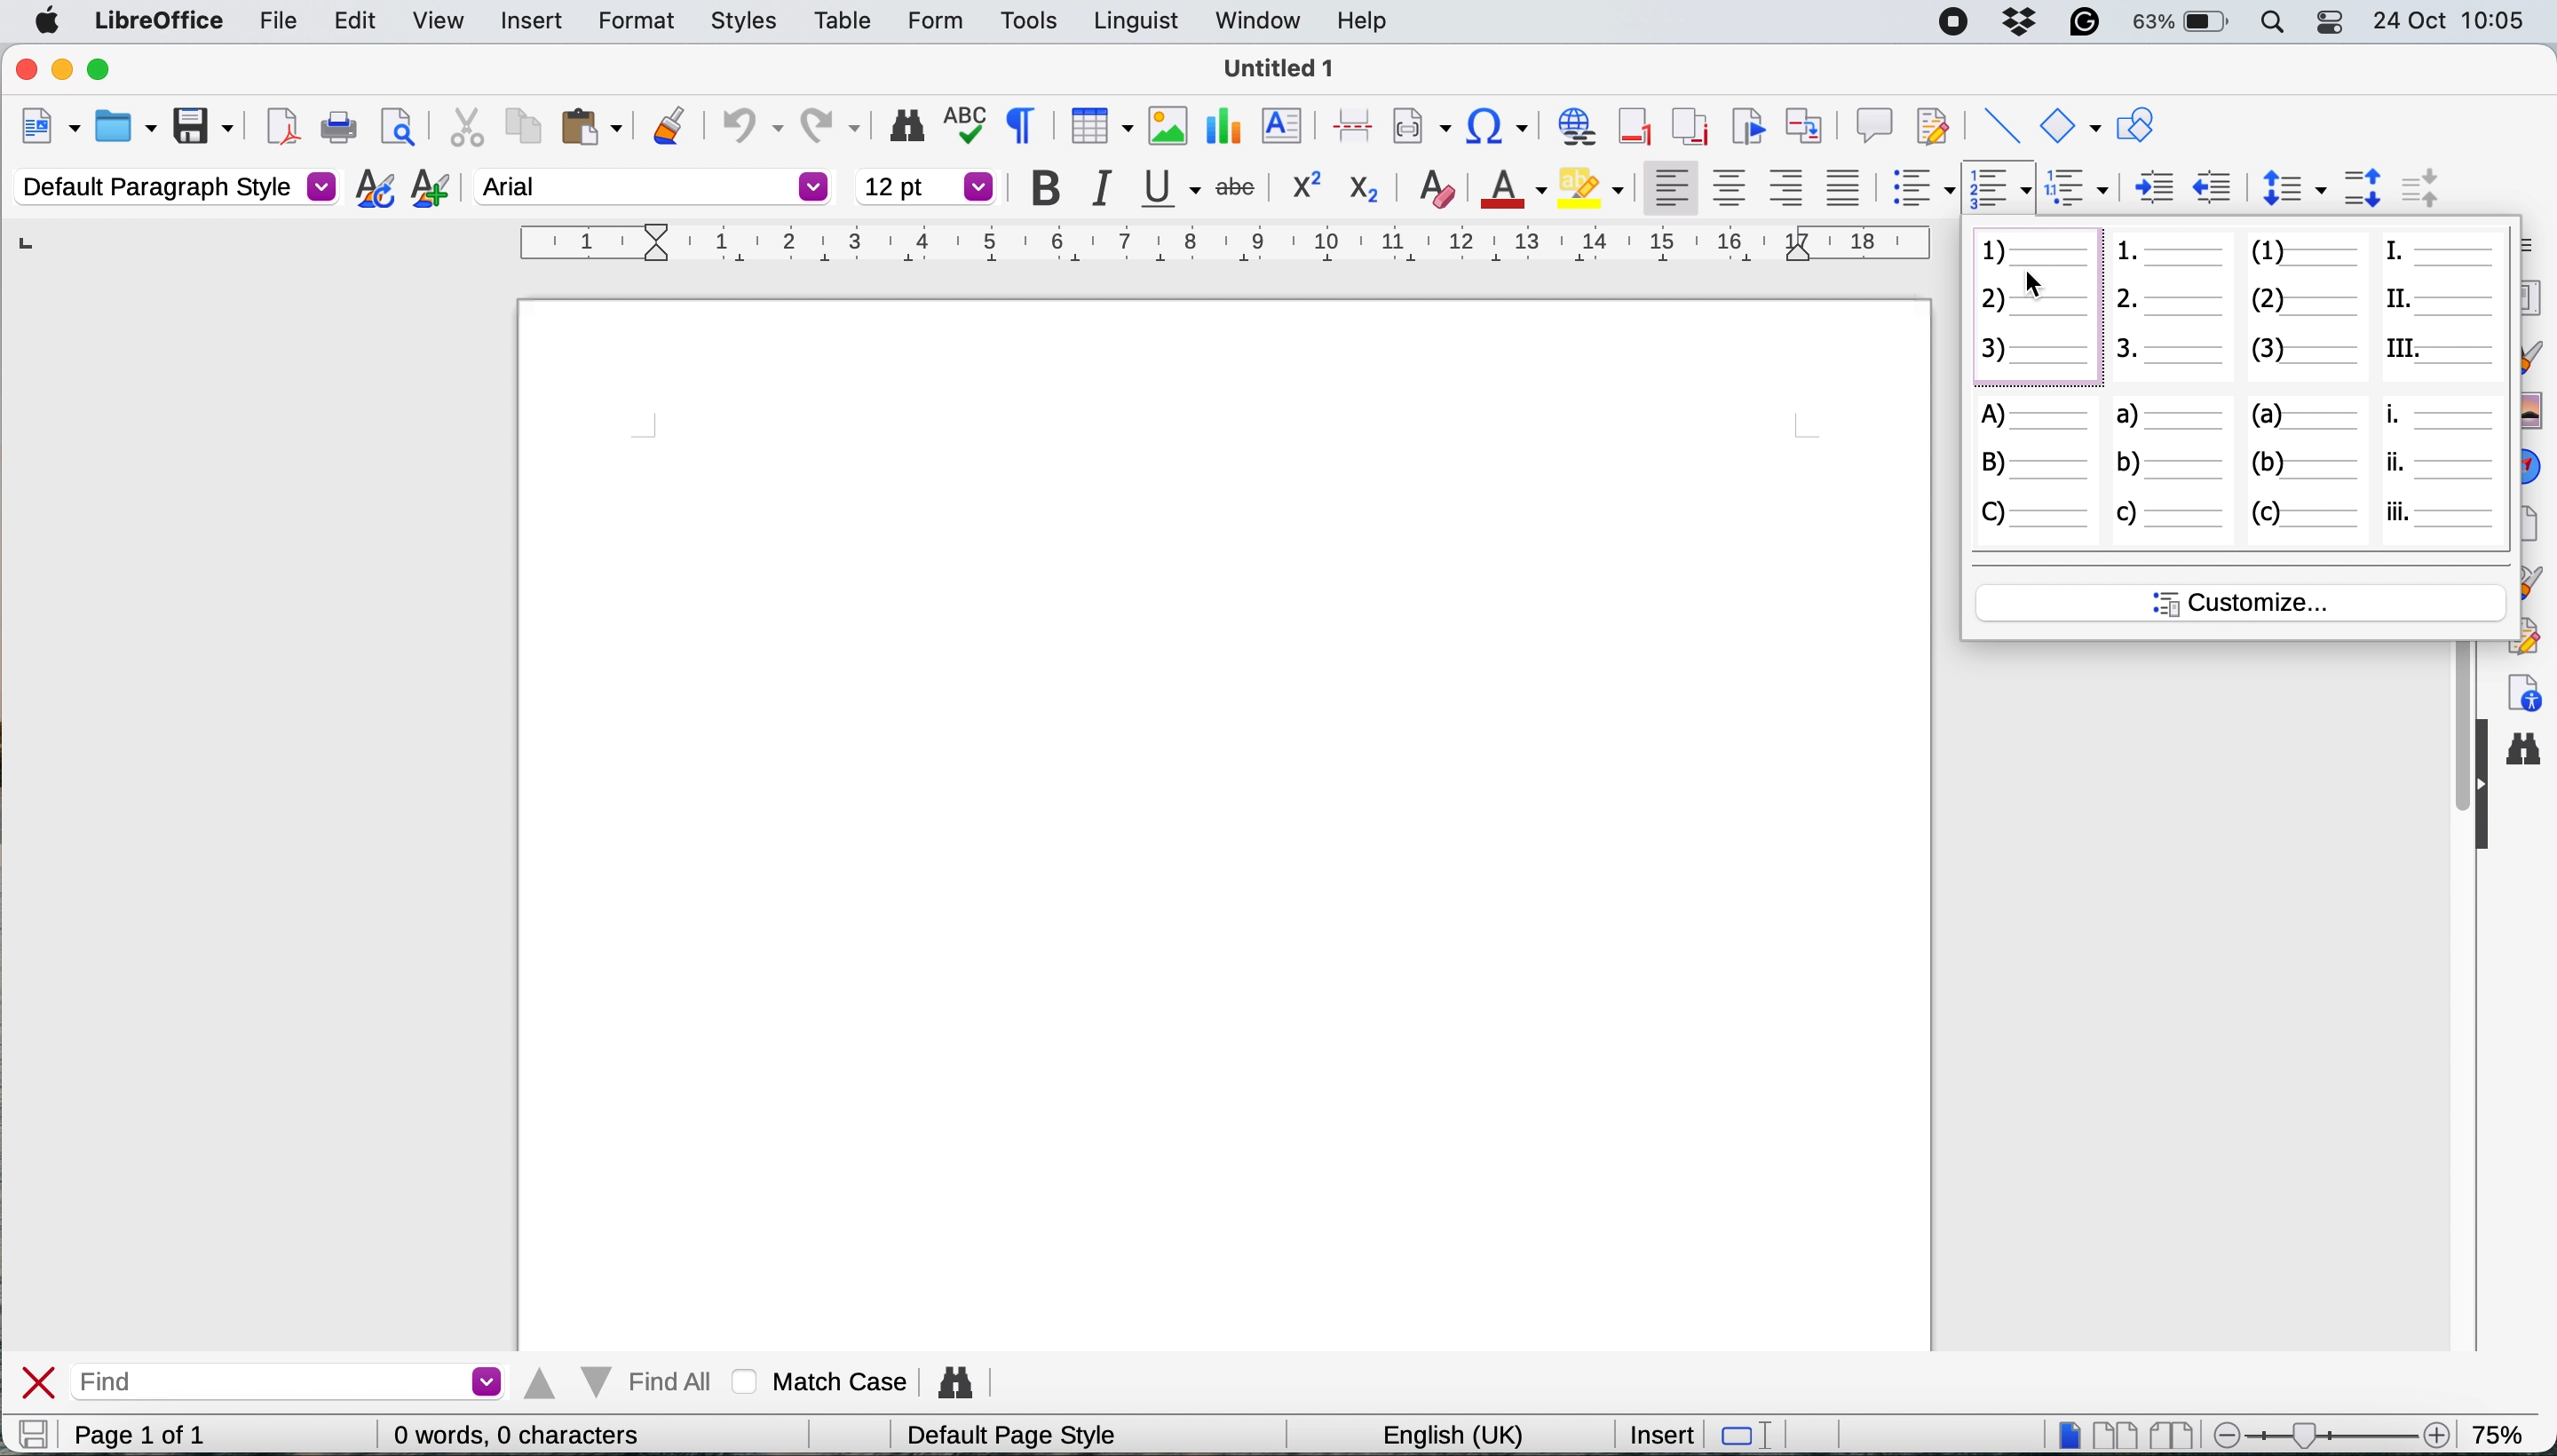 The image size is (2557, 1456). What do you see at coordinates (1461, 1435) in the screenshot?
I see `english(uk)` at bounding box center [1461, 1435].